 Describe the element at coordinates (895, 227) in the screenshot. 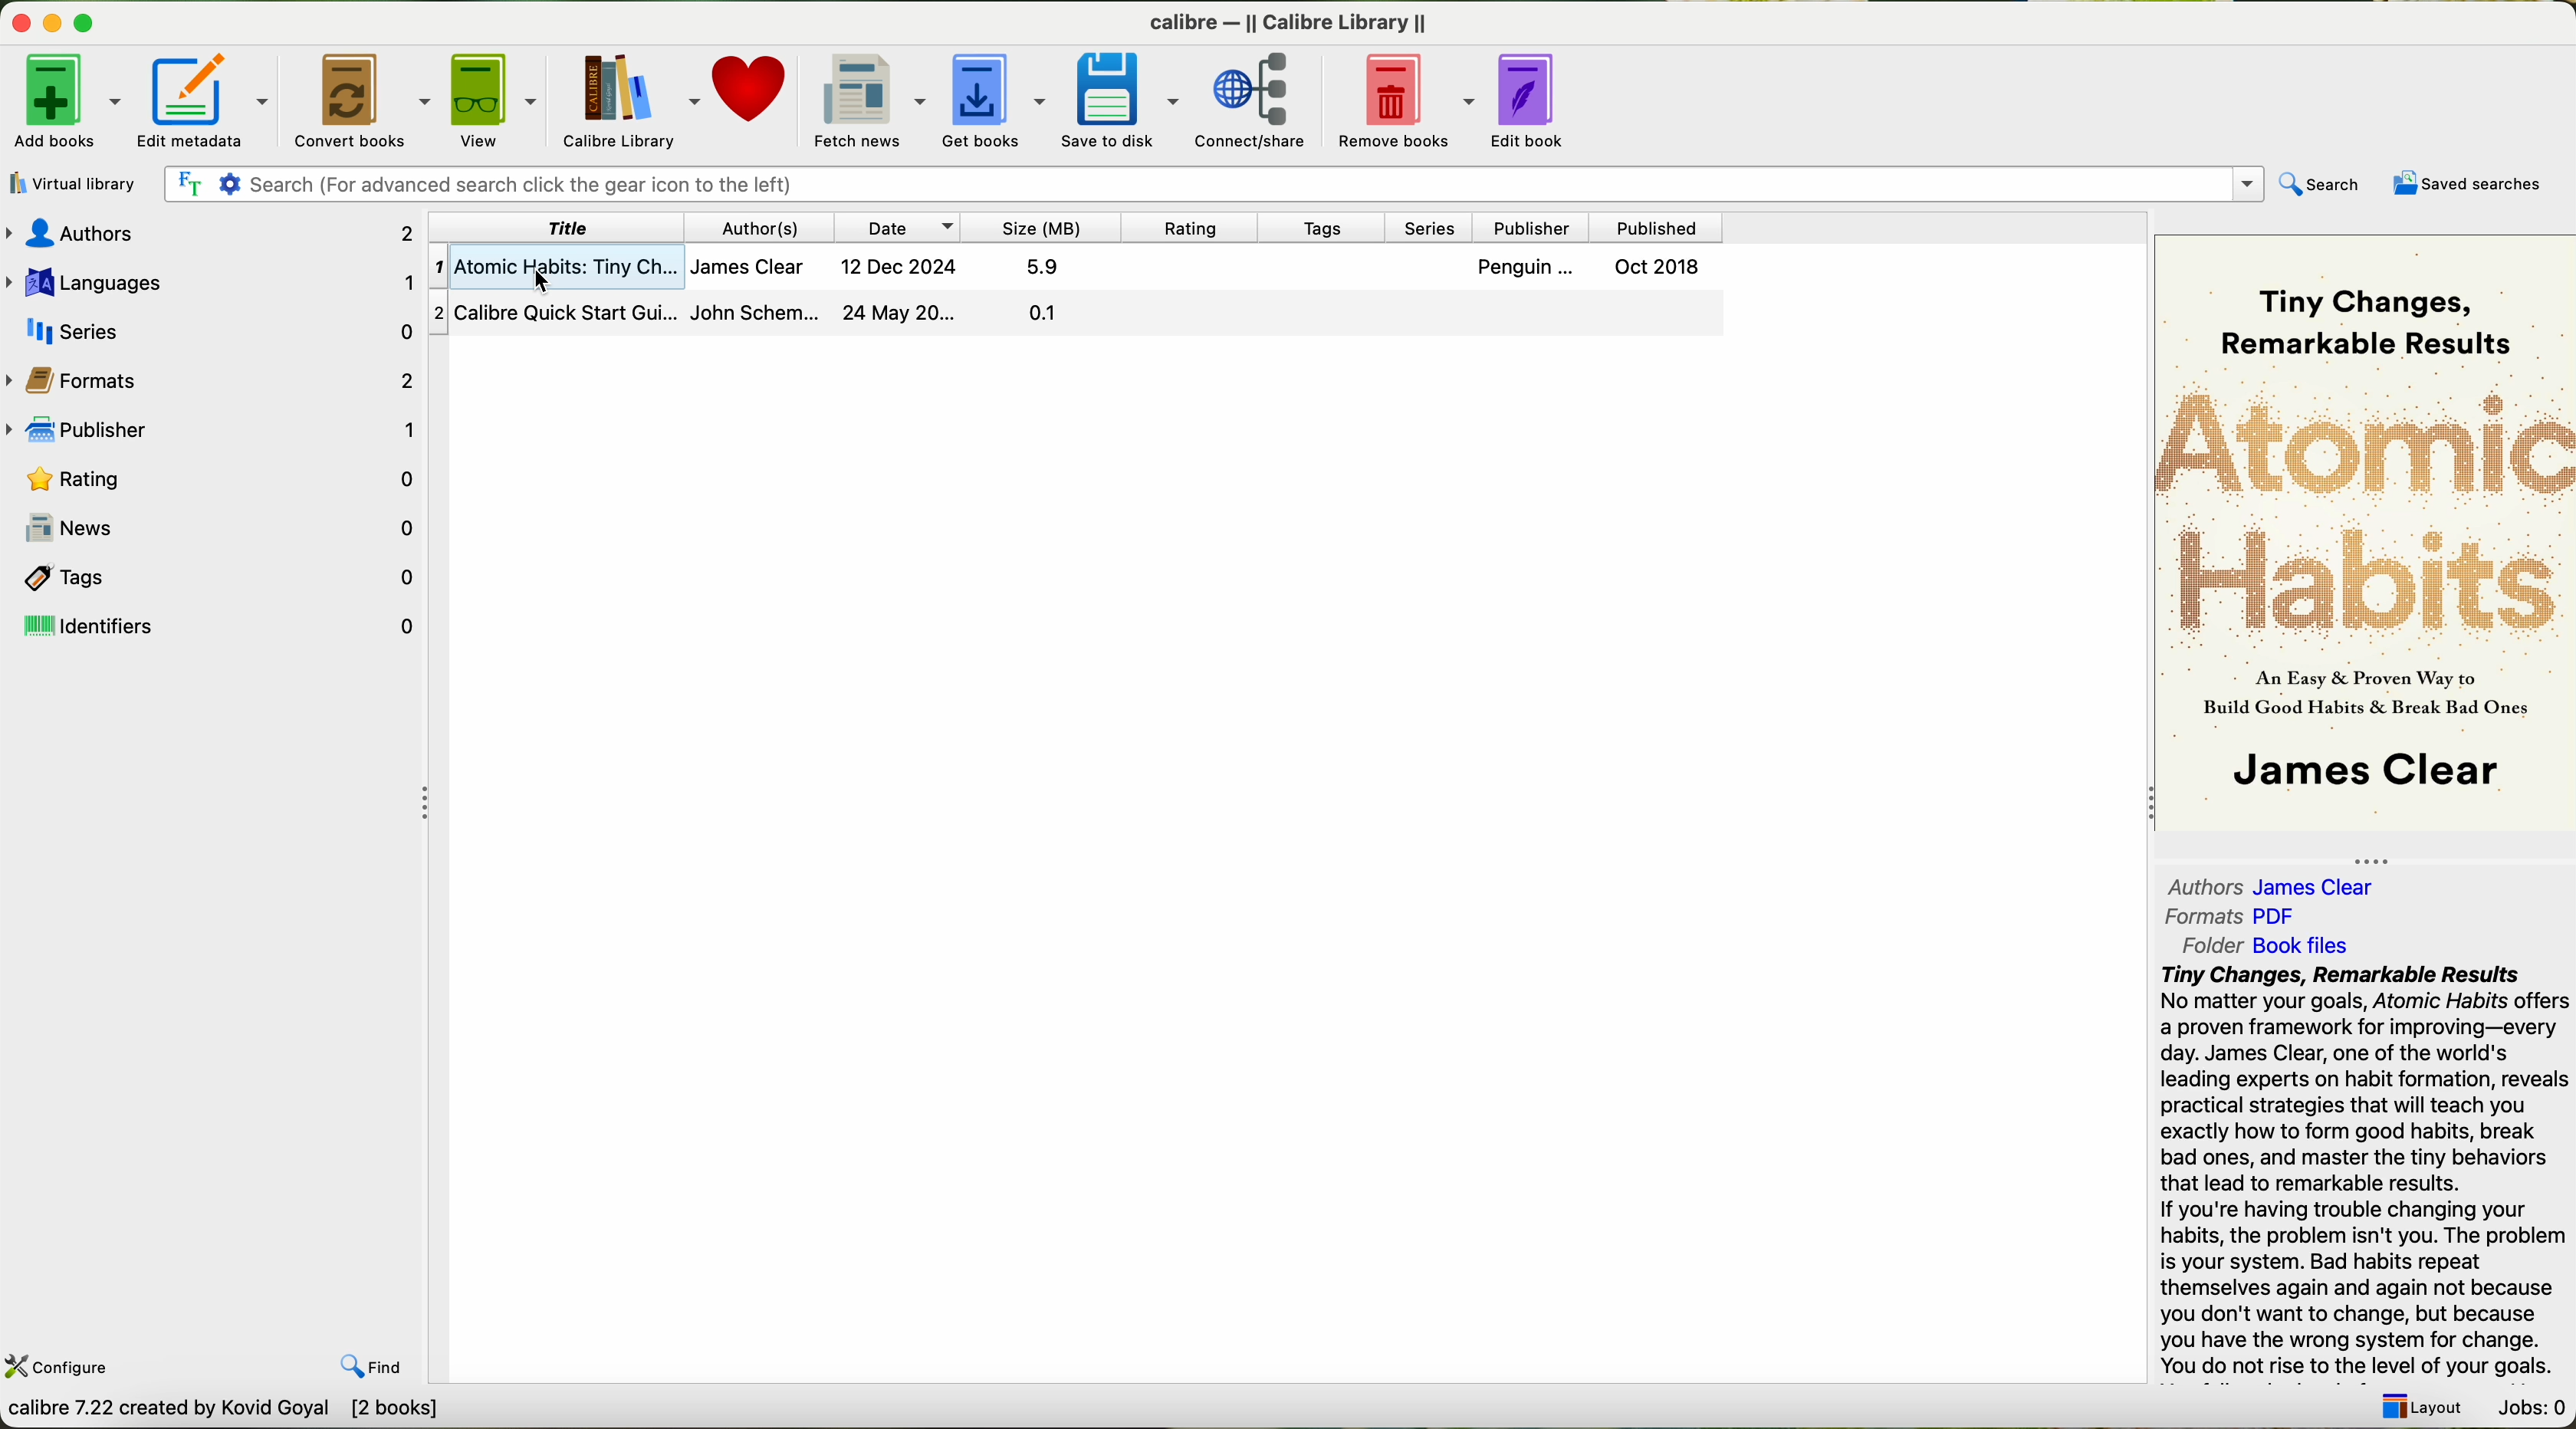

I see `date` at that location.